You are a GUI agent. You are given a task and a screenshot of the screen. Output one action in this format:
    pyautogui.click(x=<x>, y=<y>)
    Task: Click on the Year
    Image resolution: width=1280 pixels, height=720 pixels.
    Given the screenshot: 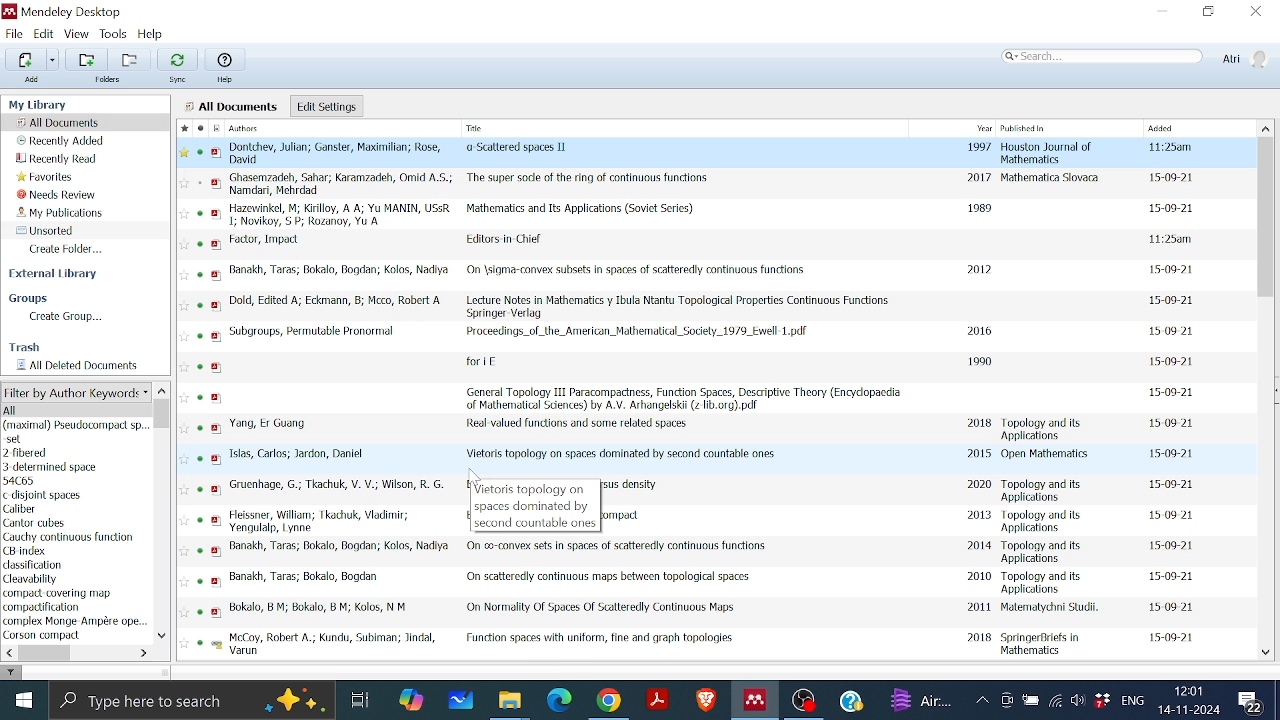 What is the action you would take?
    pyautogui.click(x=976, y=128)
    